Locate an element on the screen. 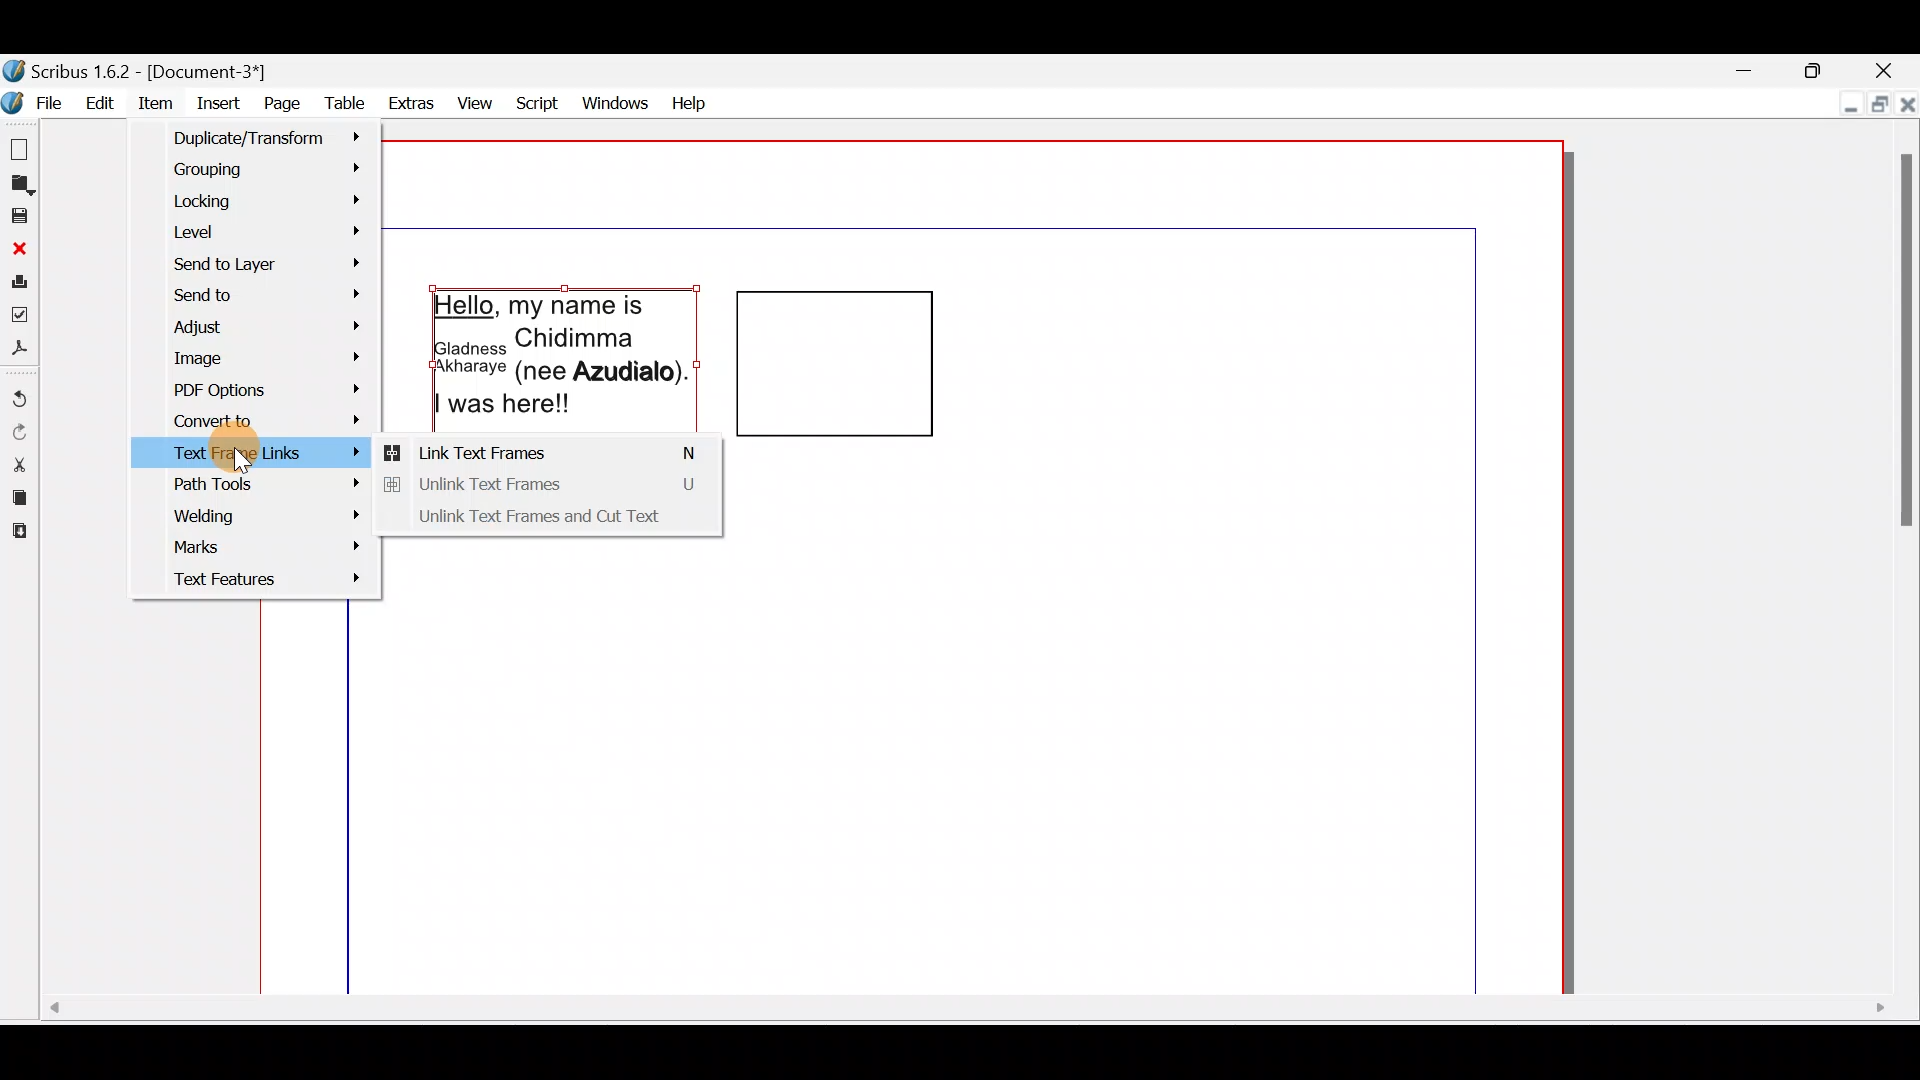 Image resolution: width=1920 pixels, height=1080 pixels. Insert is located at coordinates (215, 100).